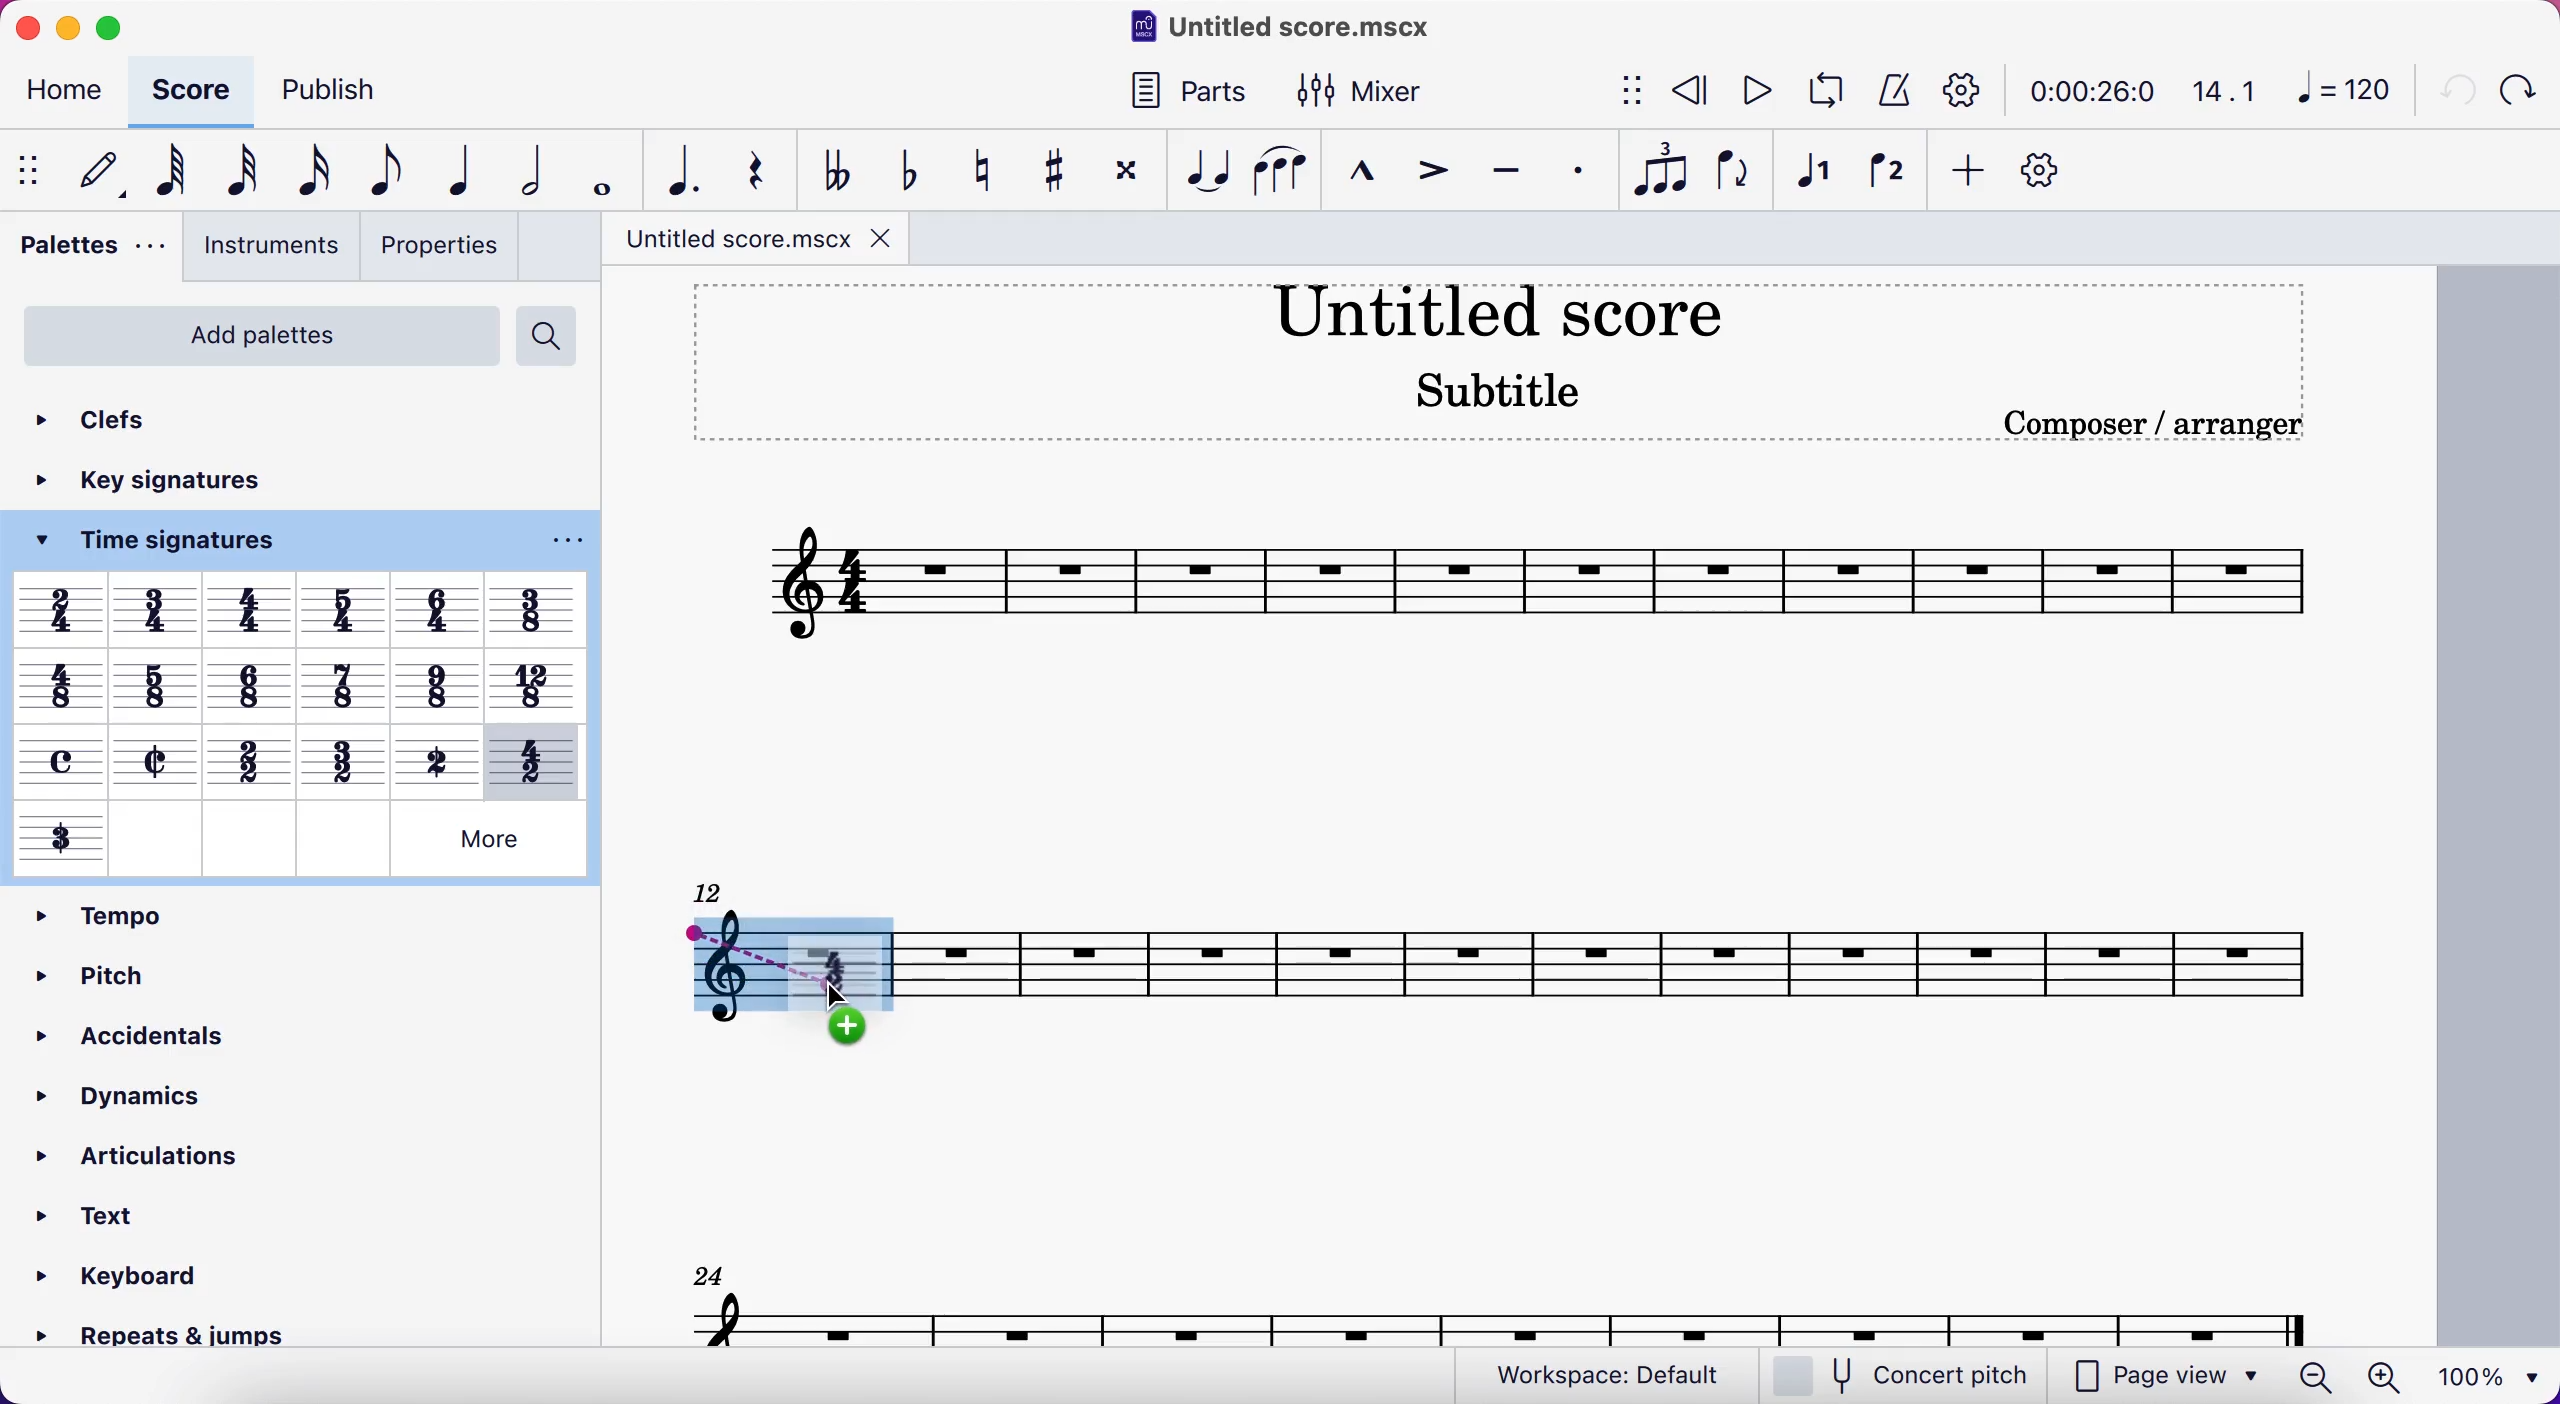 This screenshot has height=1404, width=2560. Describe the element at coordinates (249, 759) in the screenshot. I see `` at that location.